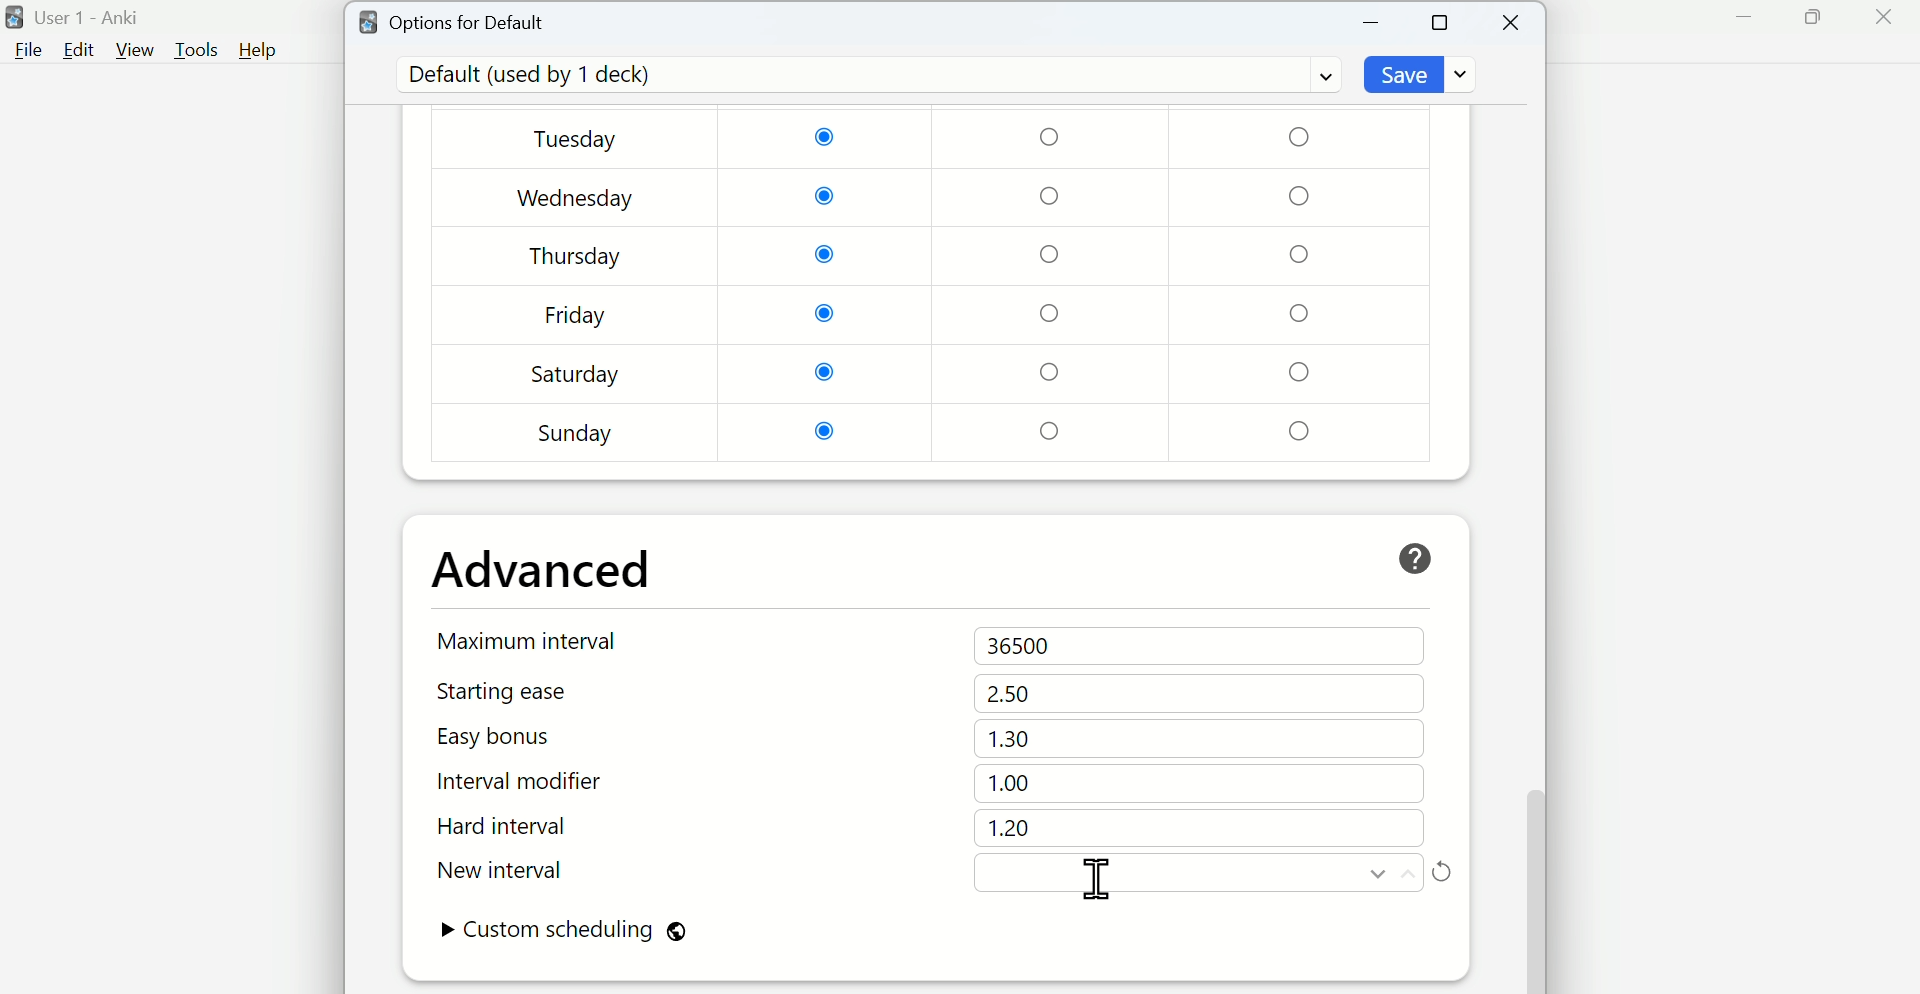  Describe the element at coordinates (576, 256) in the screenshot. I see `Thursday` at that location.